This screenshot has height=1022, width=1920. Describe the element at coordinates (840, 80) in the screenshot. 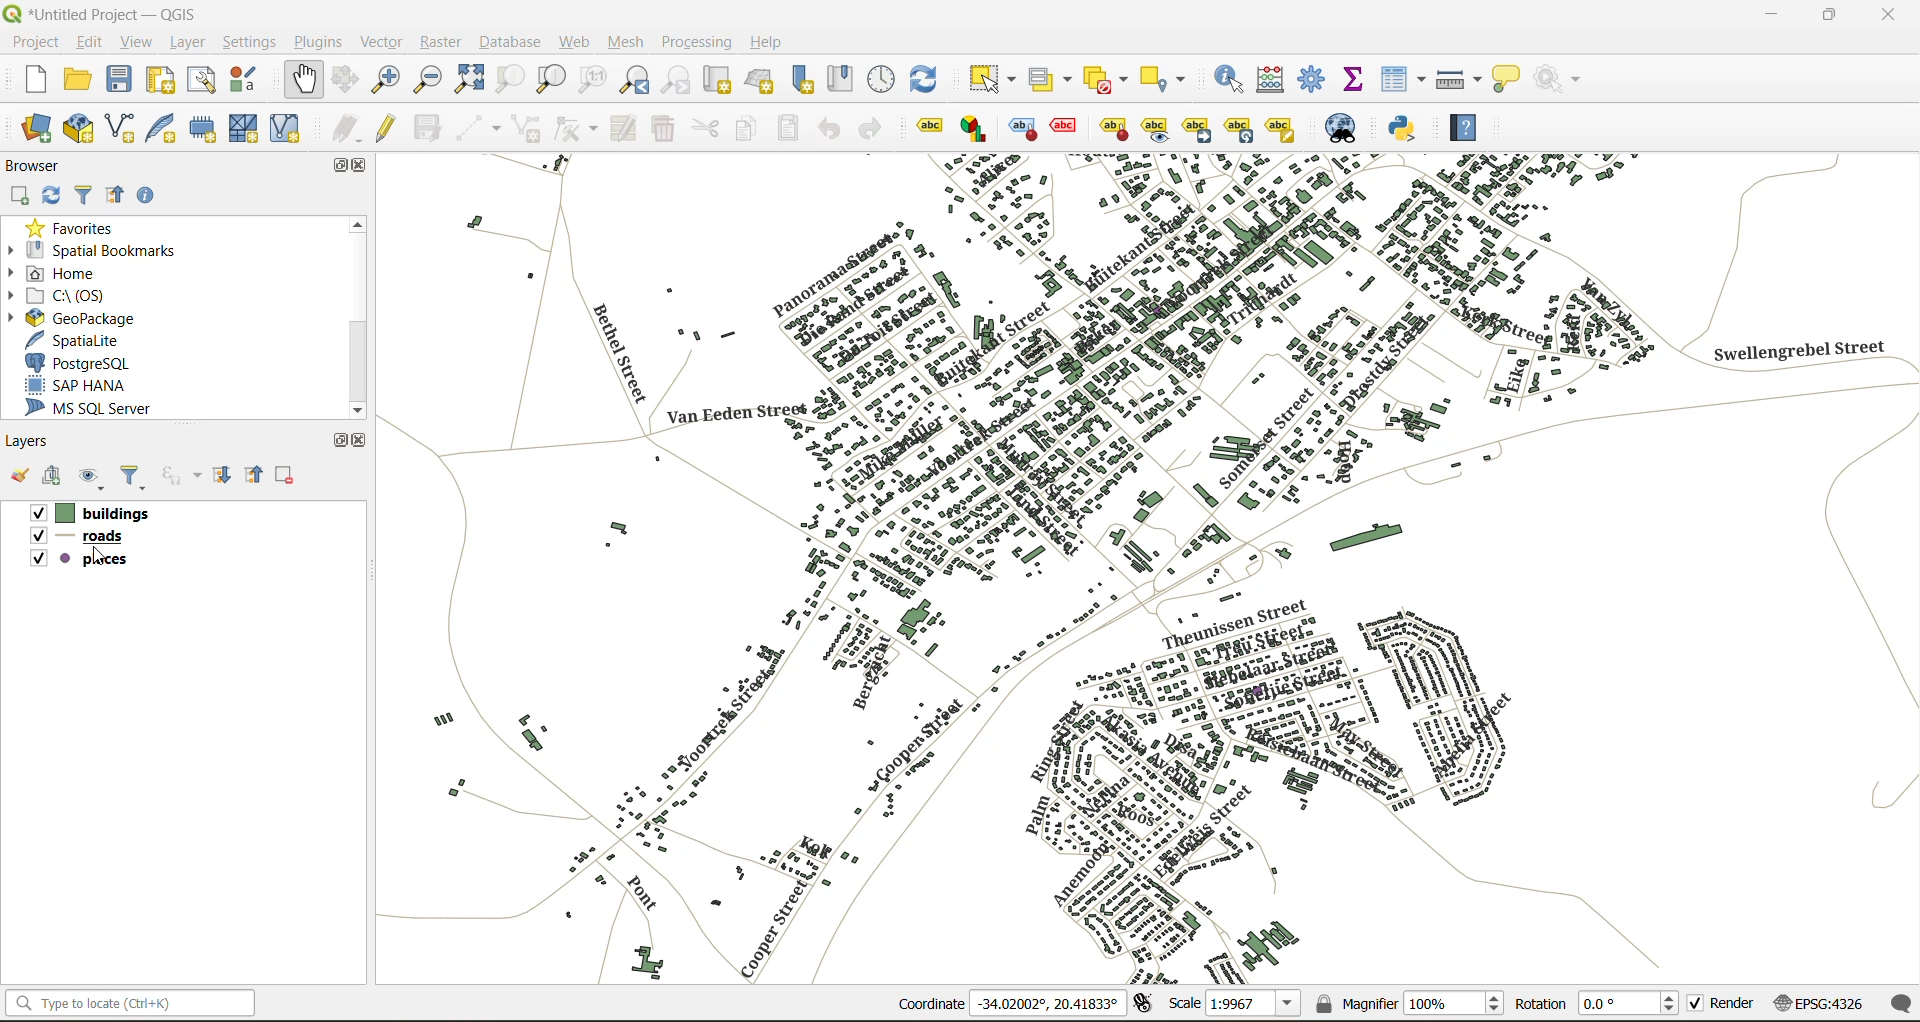

I see `show spatial bookmark` at that location.